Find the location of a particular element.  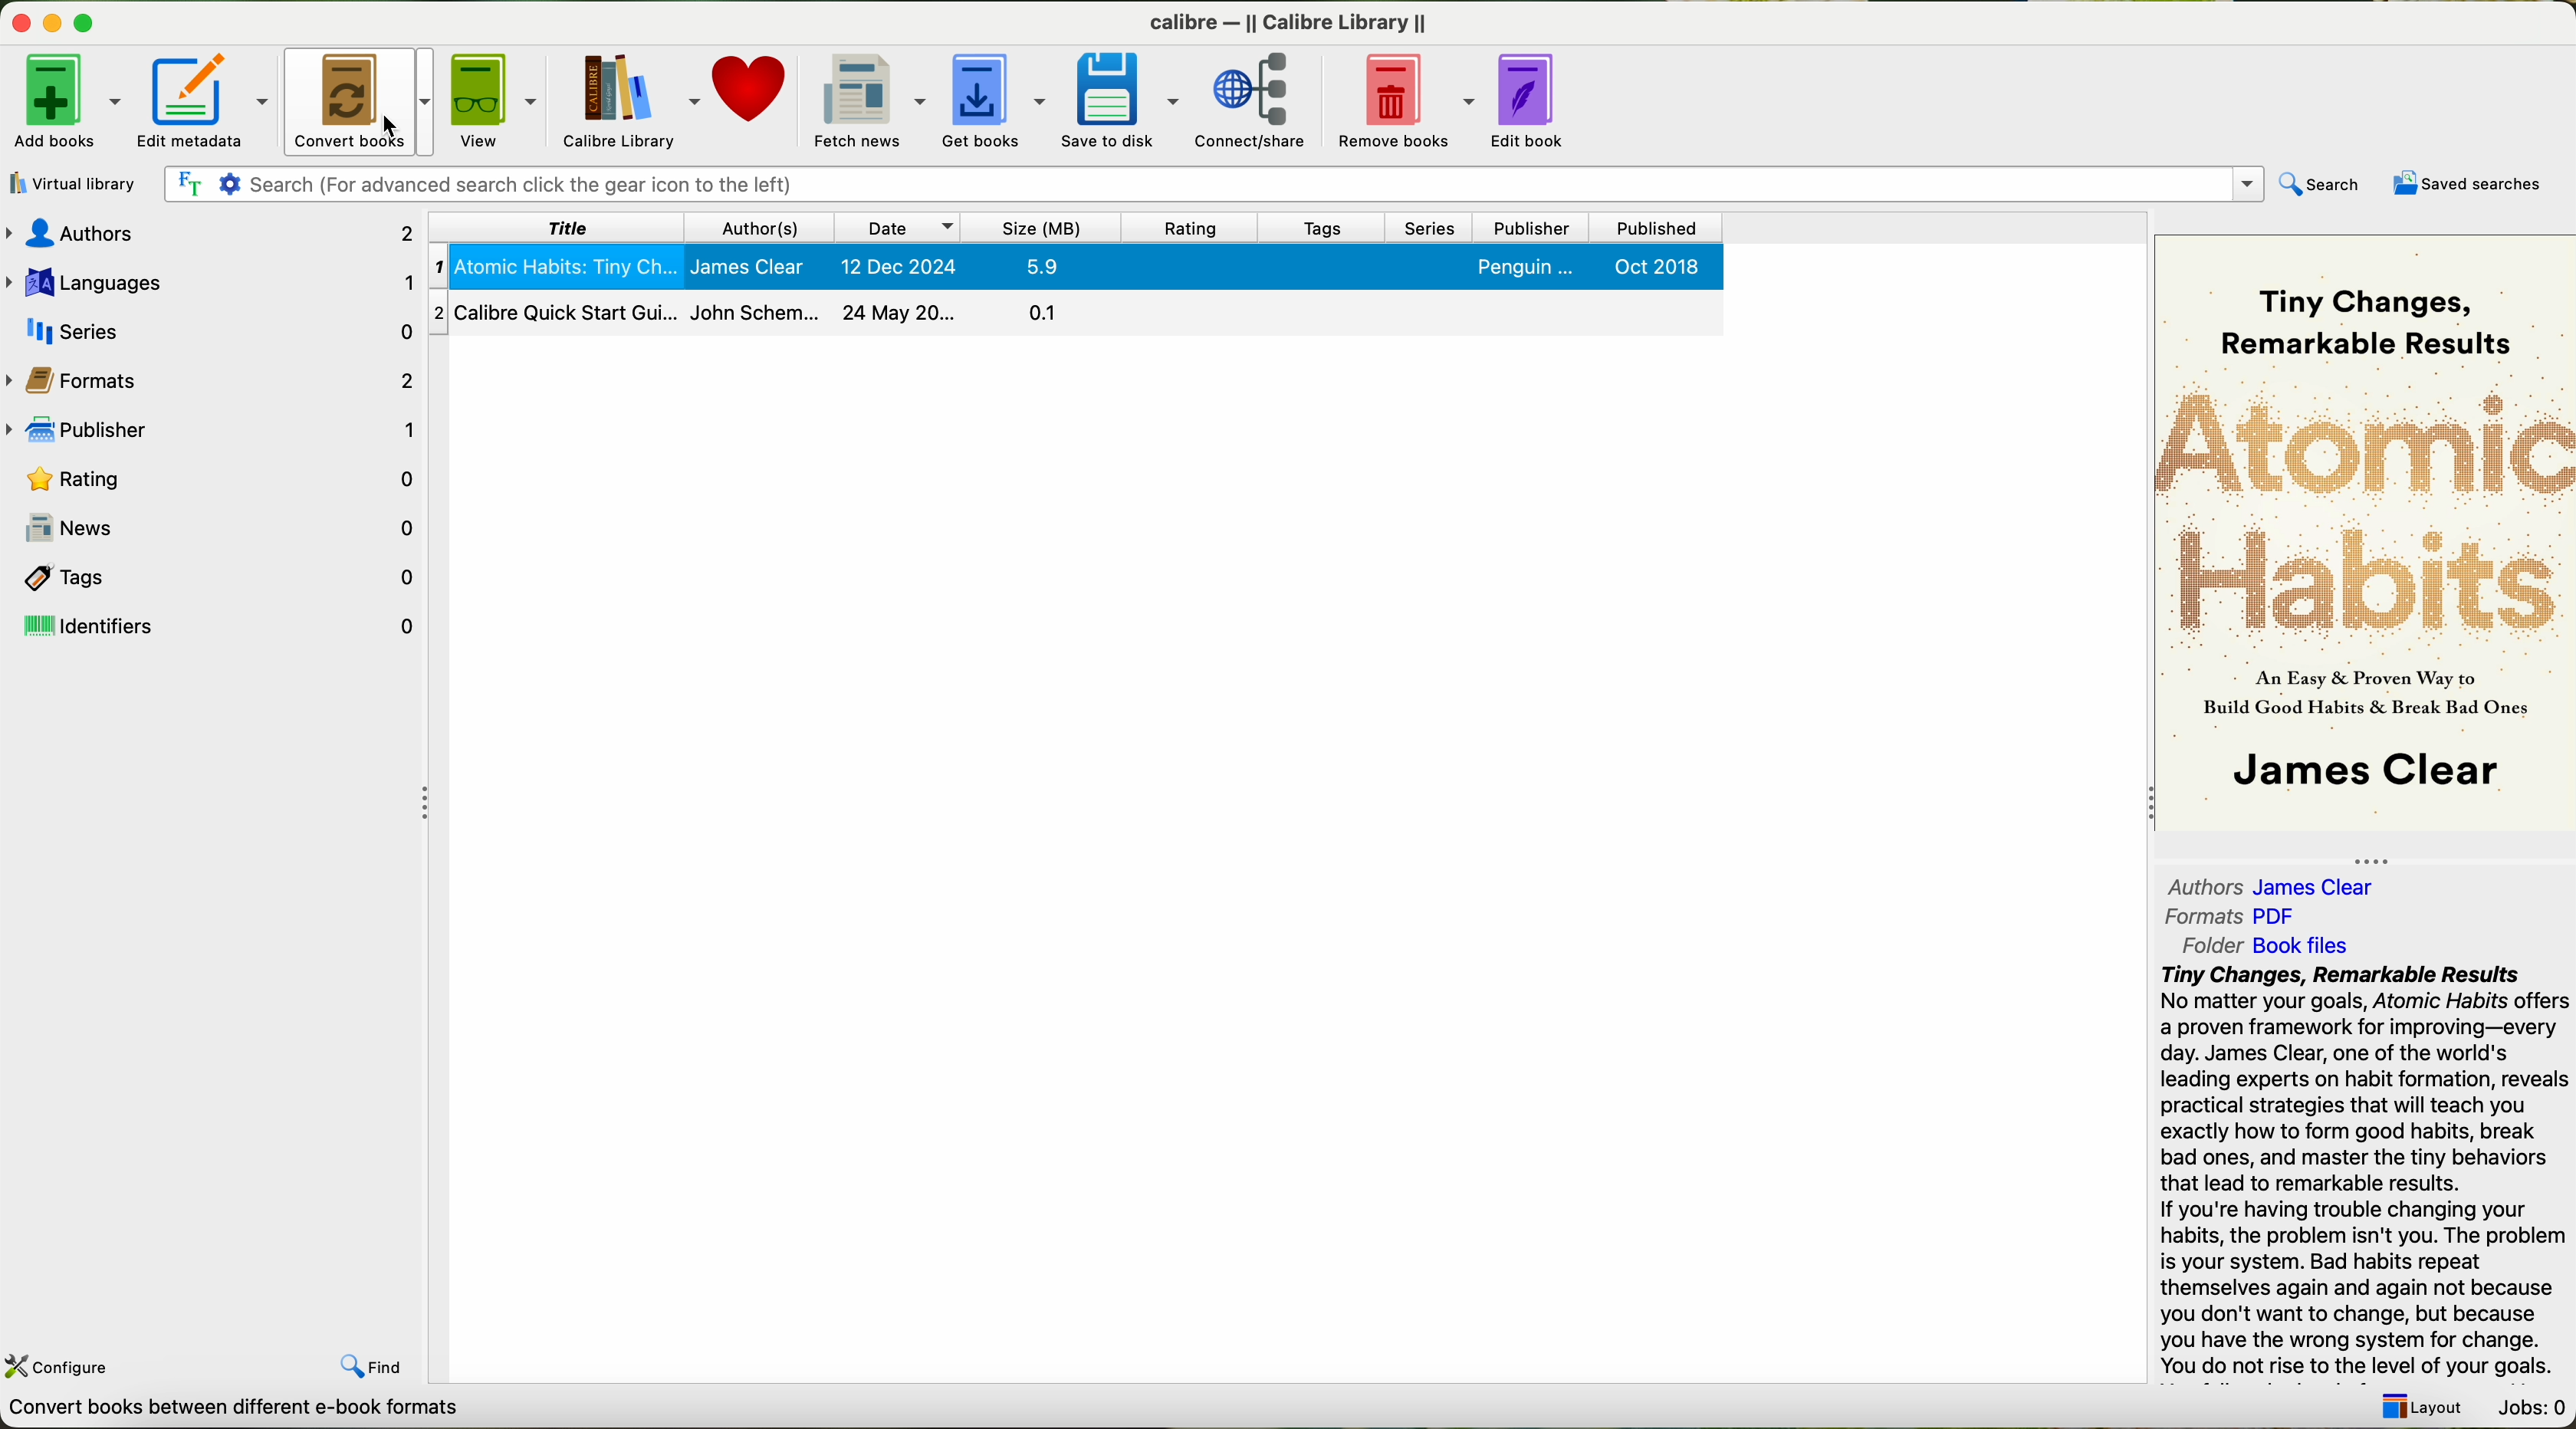

identifiers is located at coordinates (214, 625).